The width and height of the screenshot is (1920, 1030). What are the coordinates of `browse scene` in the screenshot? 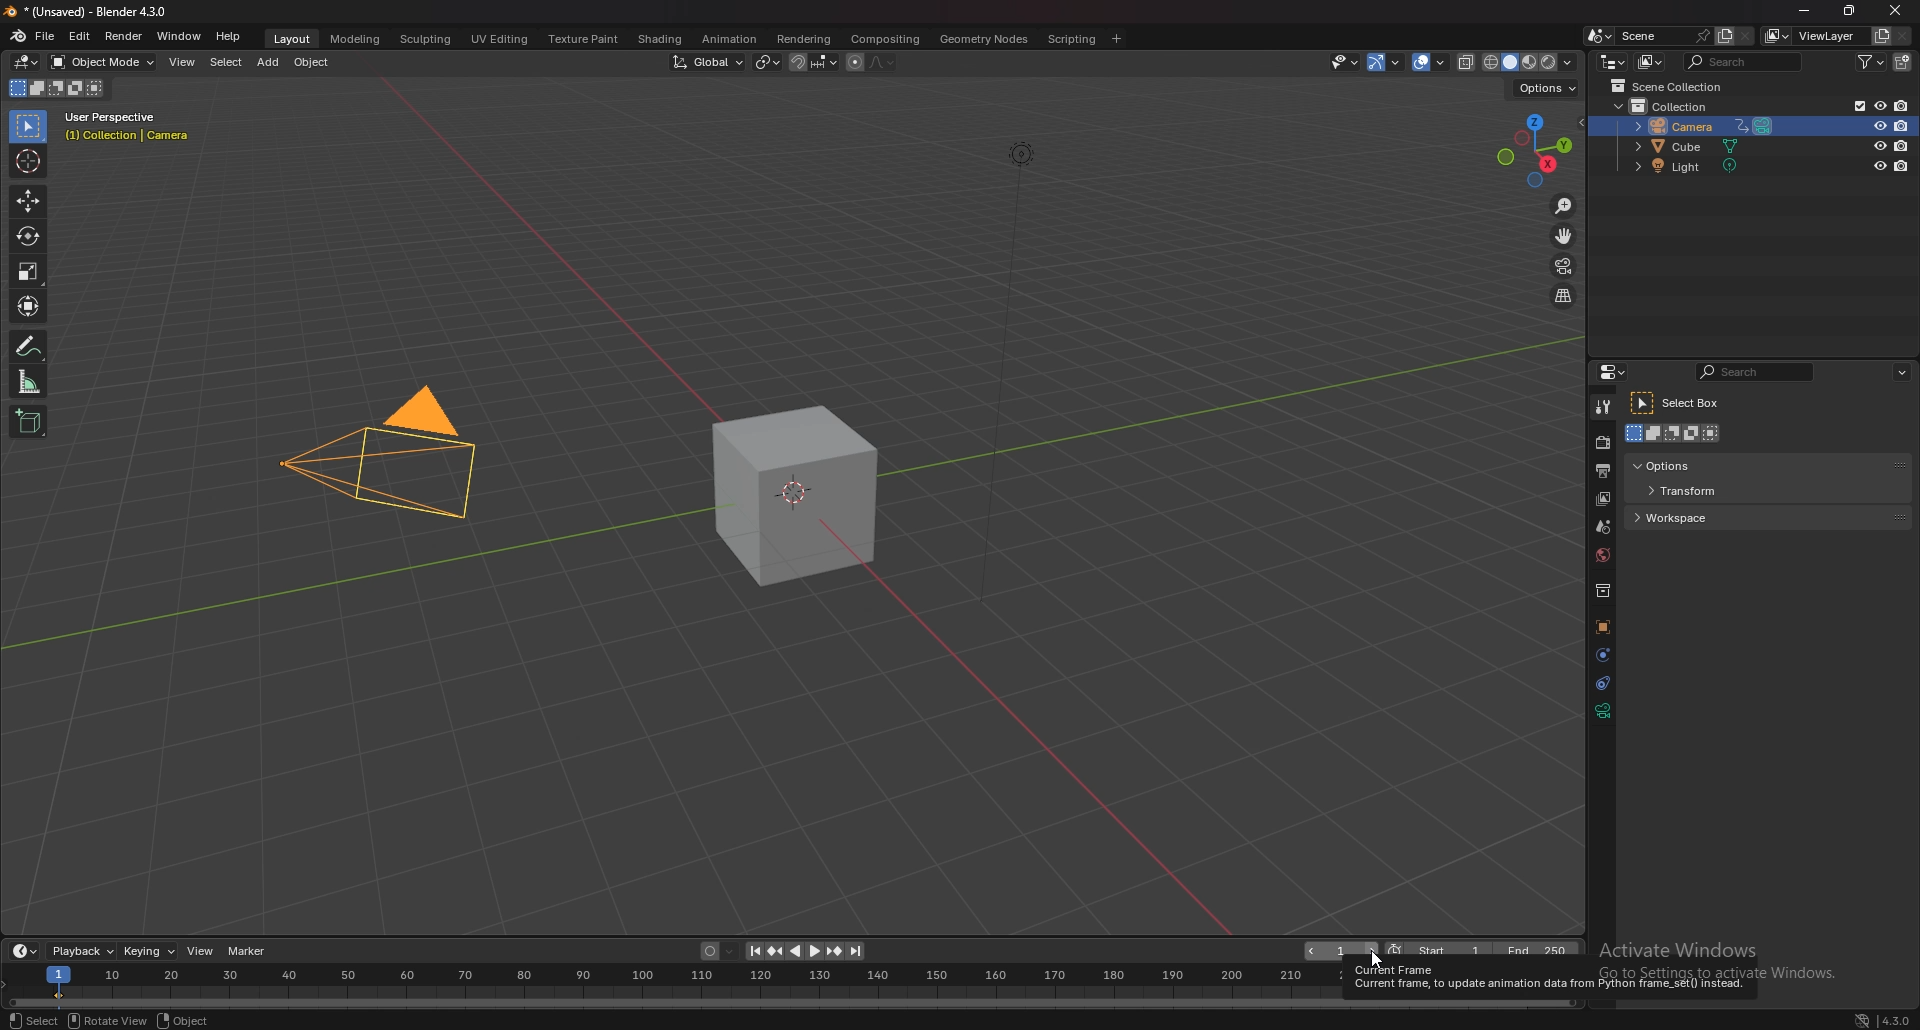 It's located at (1597, 36).